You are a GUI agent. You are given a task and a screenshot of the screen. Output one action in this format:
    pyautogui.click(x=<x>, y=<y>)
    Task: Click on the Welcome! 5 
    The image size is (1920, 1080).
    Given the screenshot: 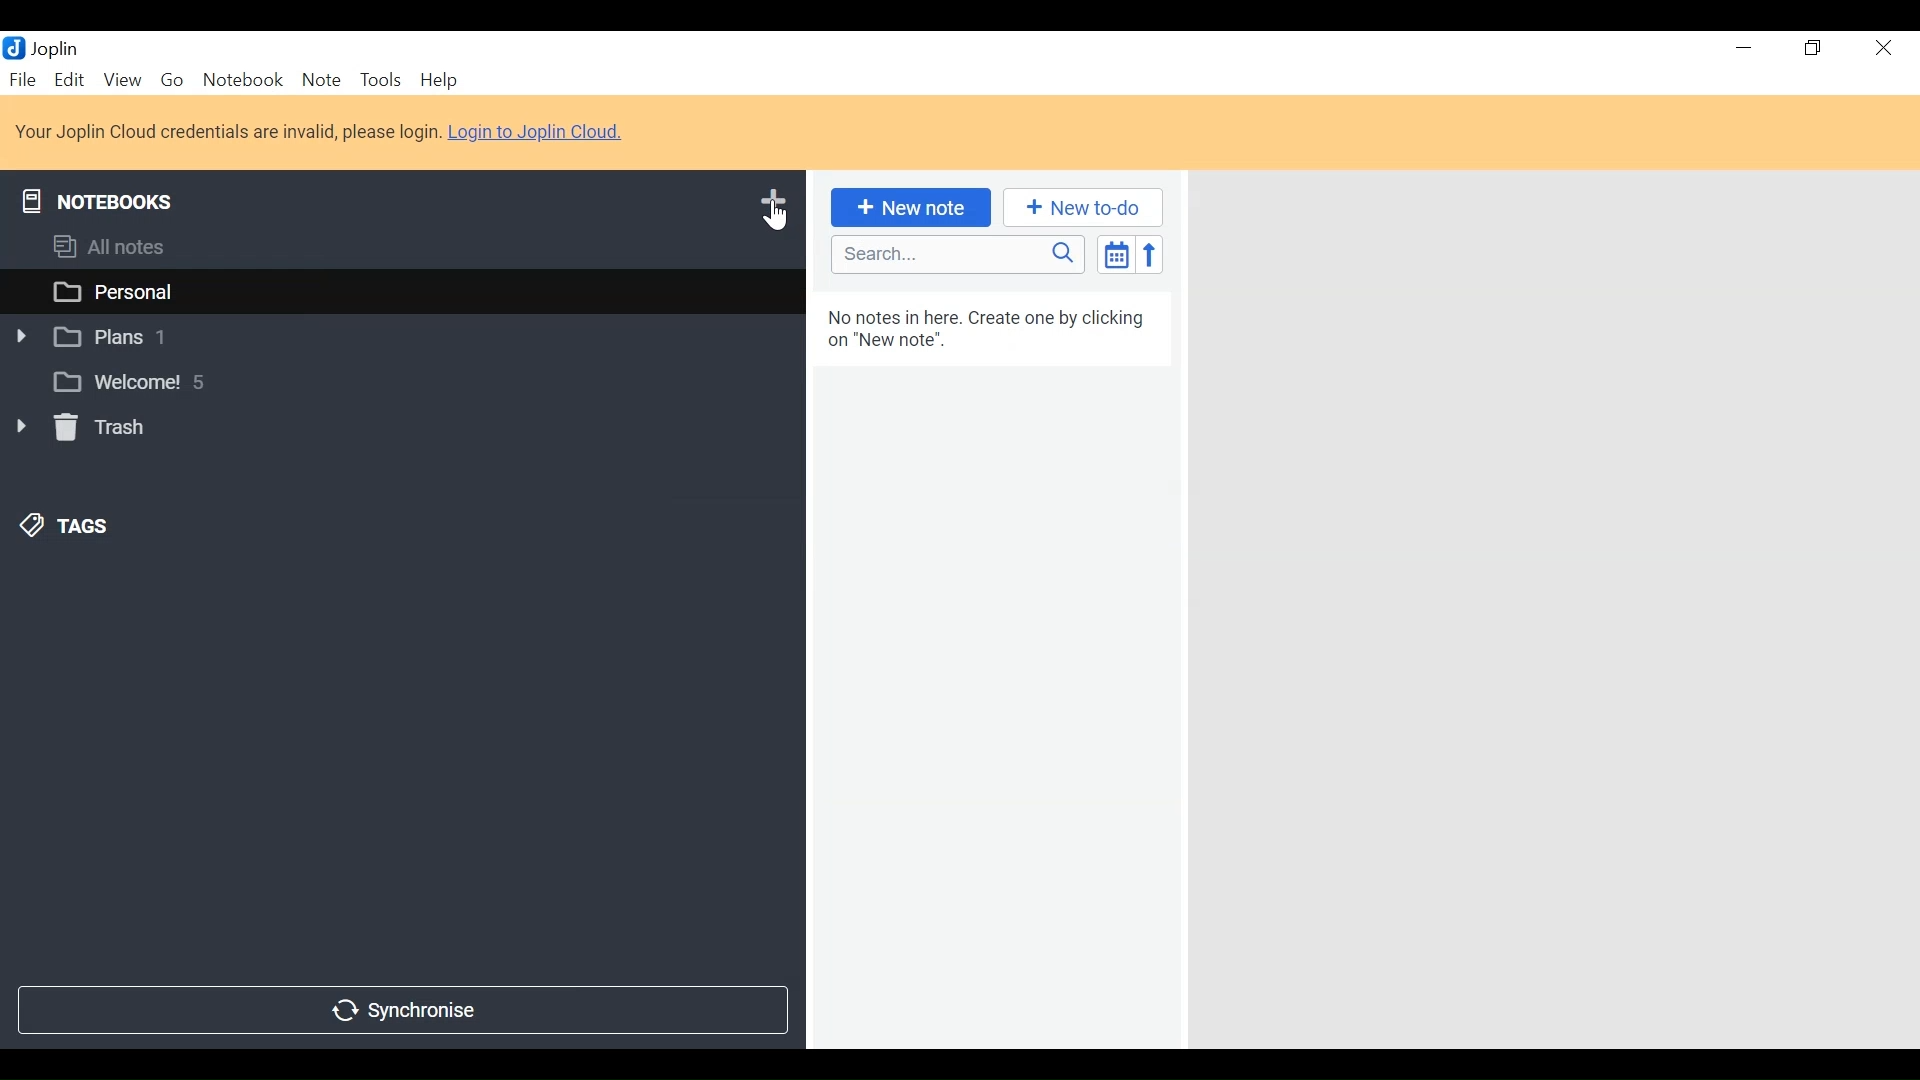 What is the action you would take?
    pyautogui.click(x=394, y=380)
    